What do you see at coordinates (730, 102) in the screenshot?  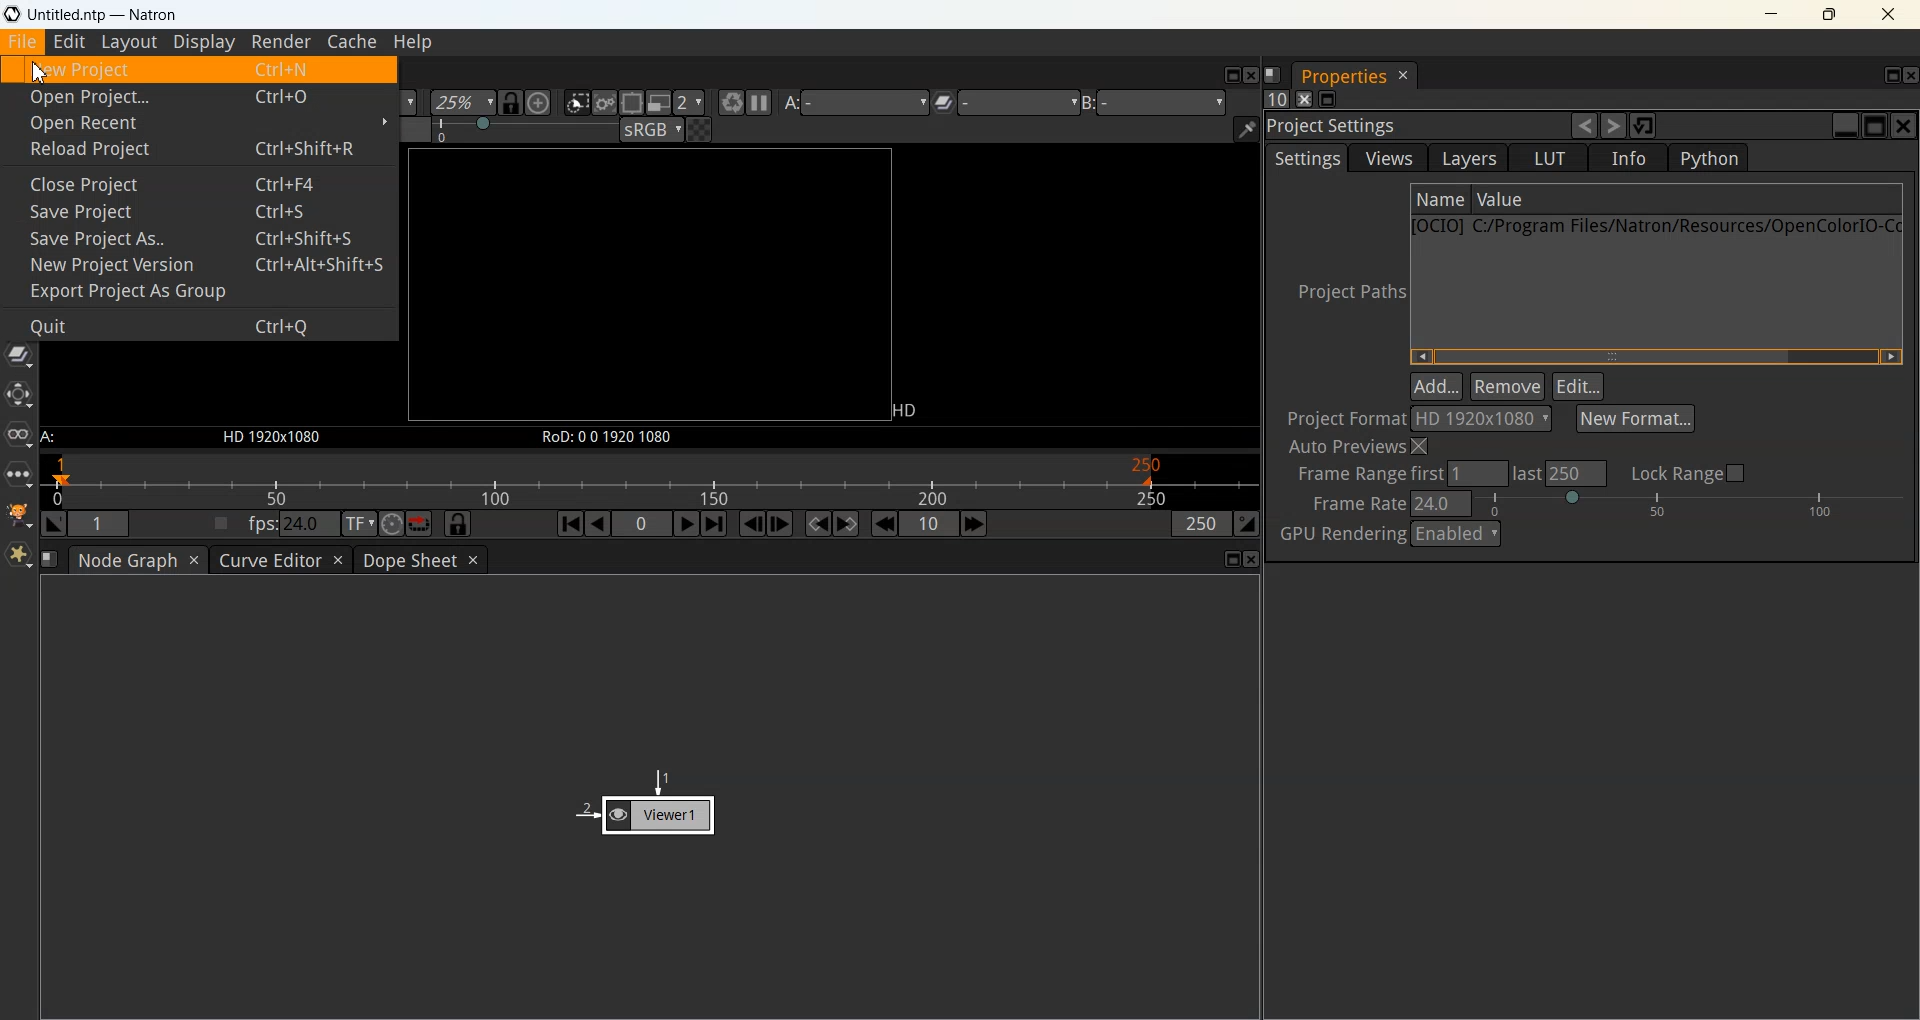 I see `New render` at bounding box center [730, 102].